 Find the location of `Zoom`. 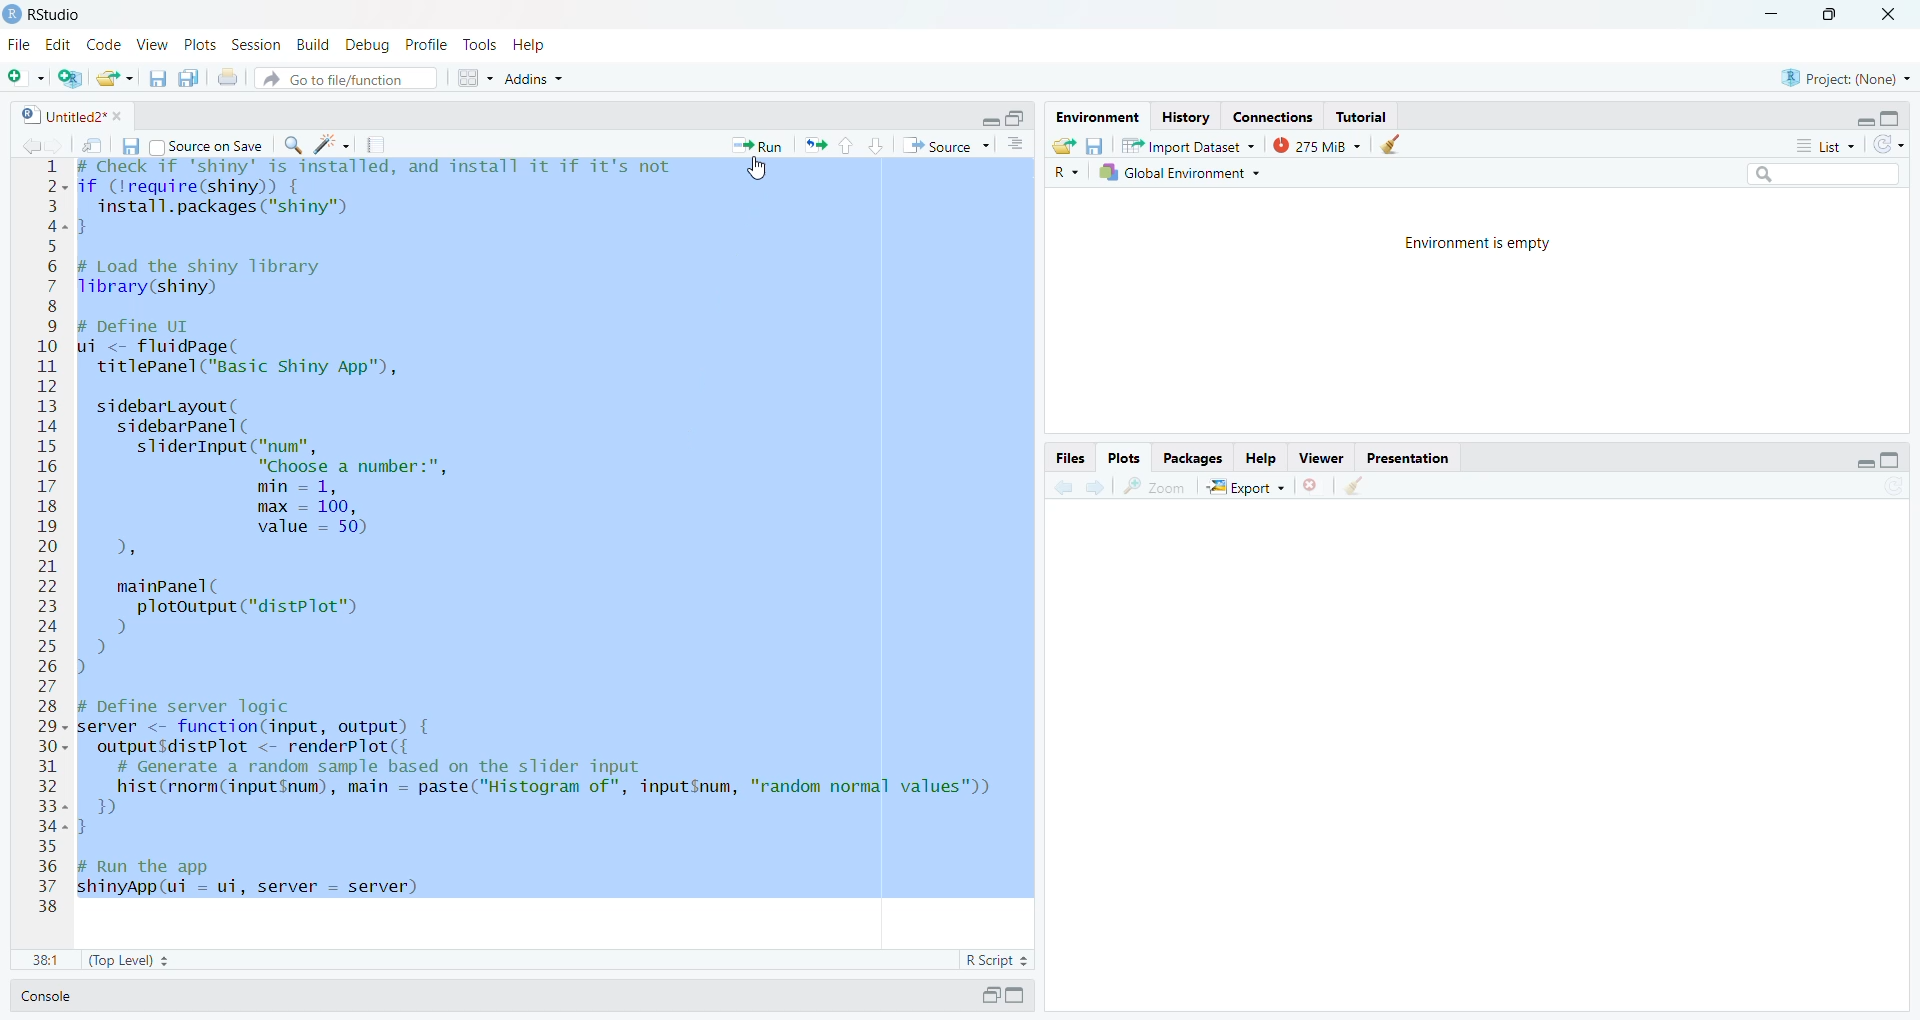

Zoom is located at coordinates (1154, 487).